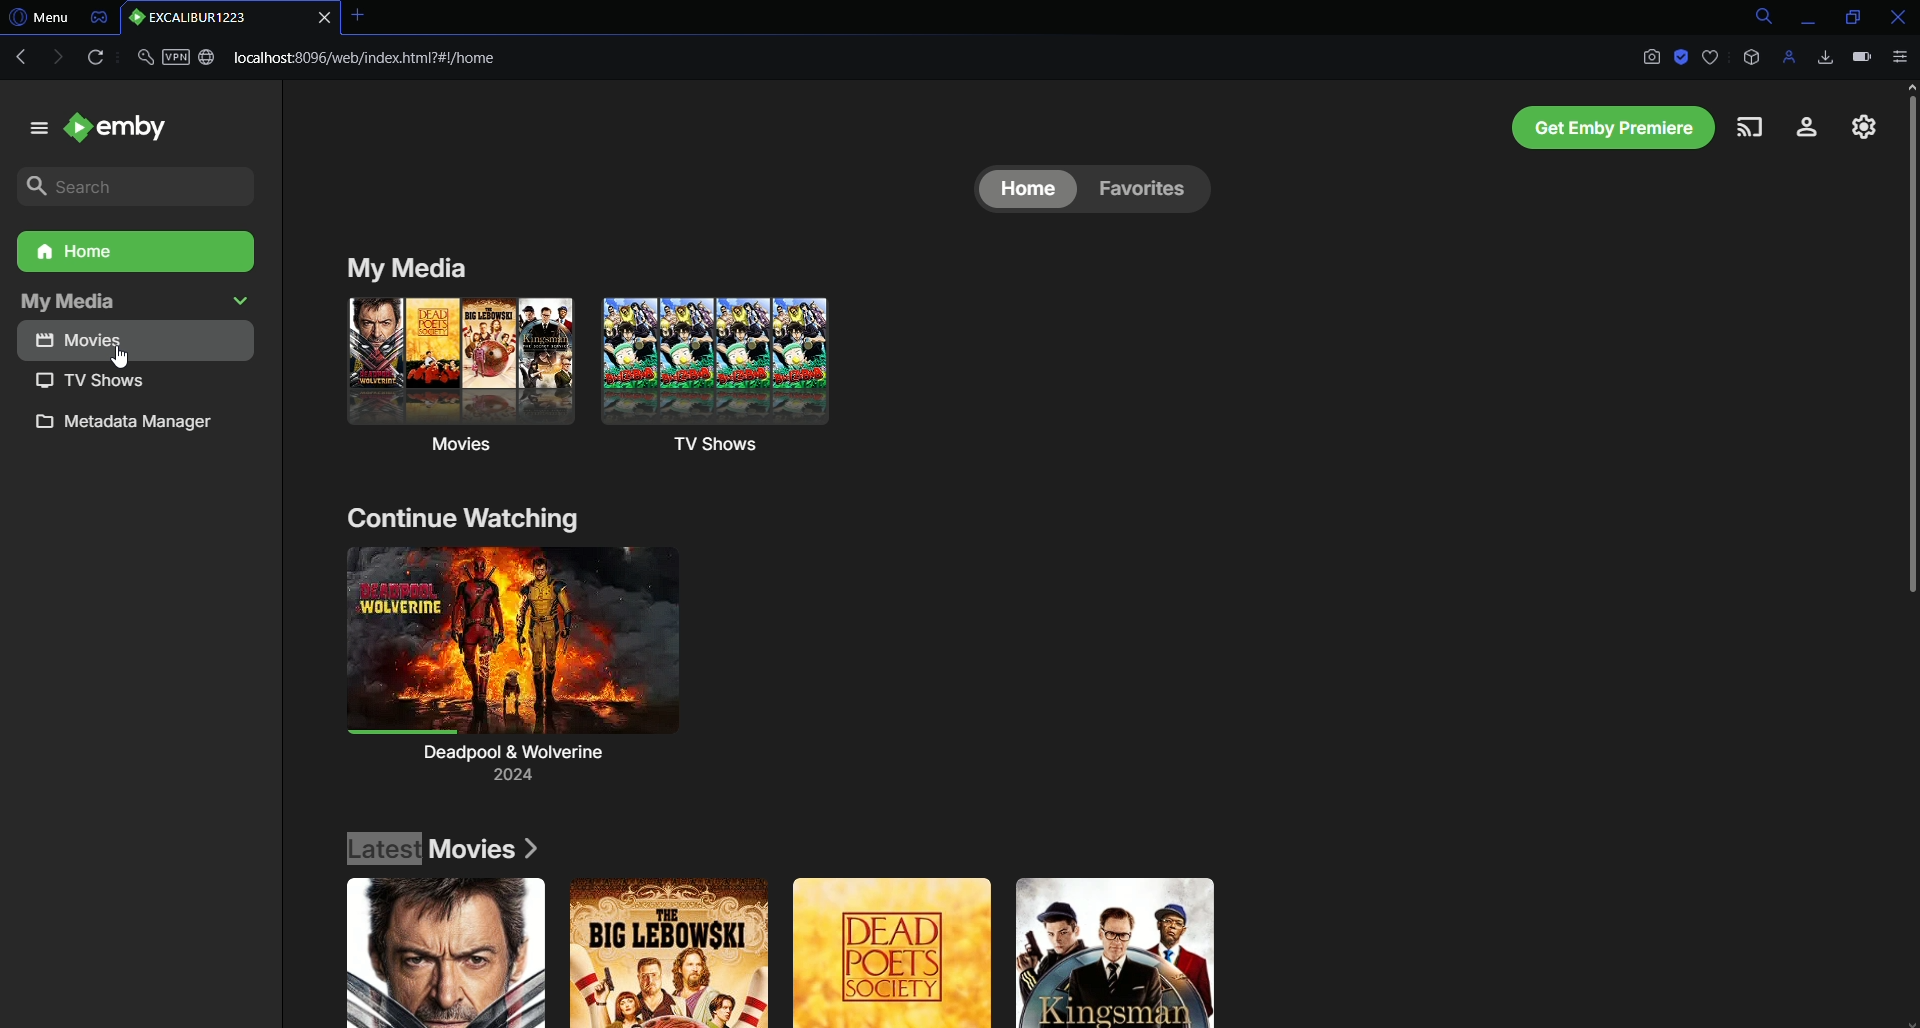 The image size is (1920, 1028). I want to click on Options, so click(1904, 60).